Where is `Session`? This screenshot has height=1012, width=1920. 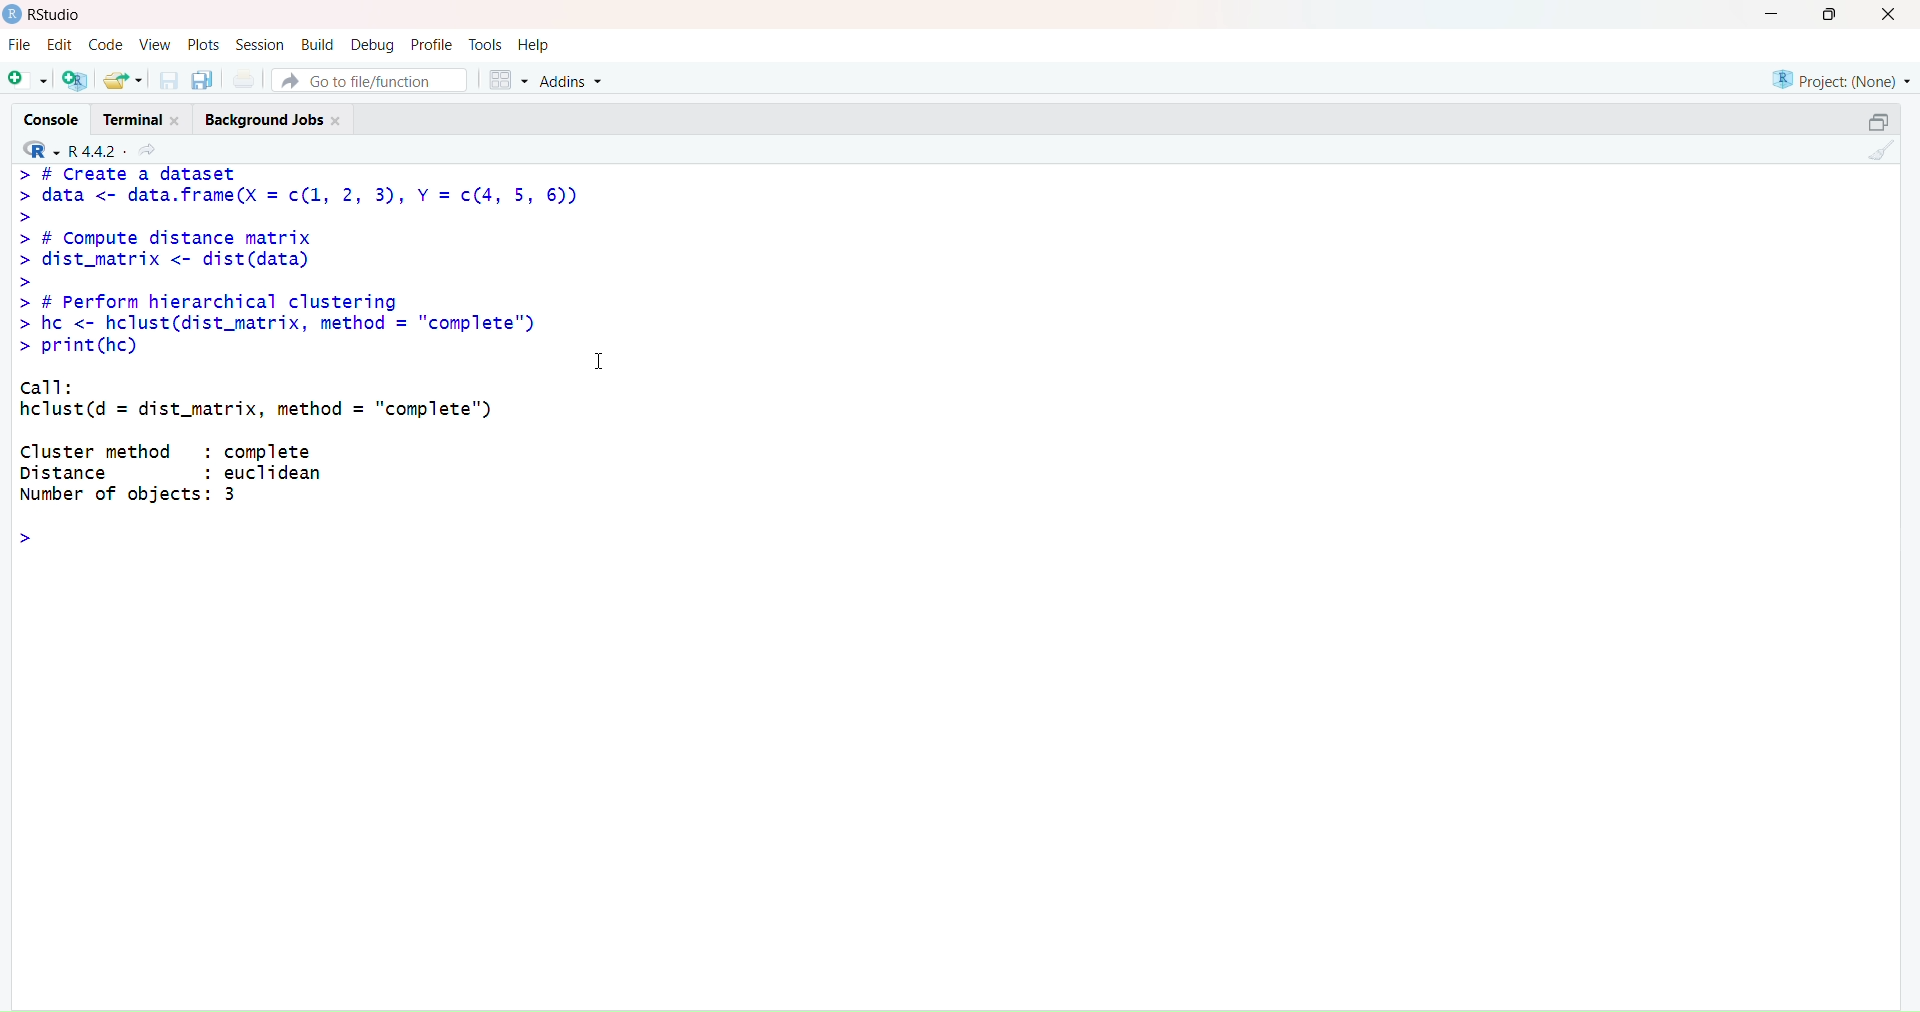
Session is located at coordinates (262, 43).